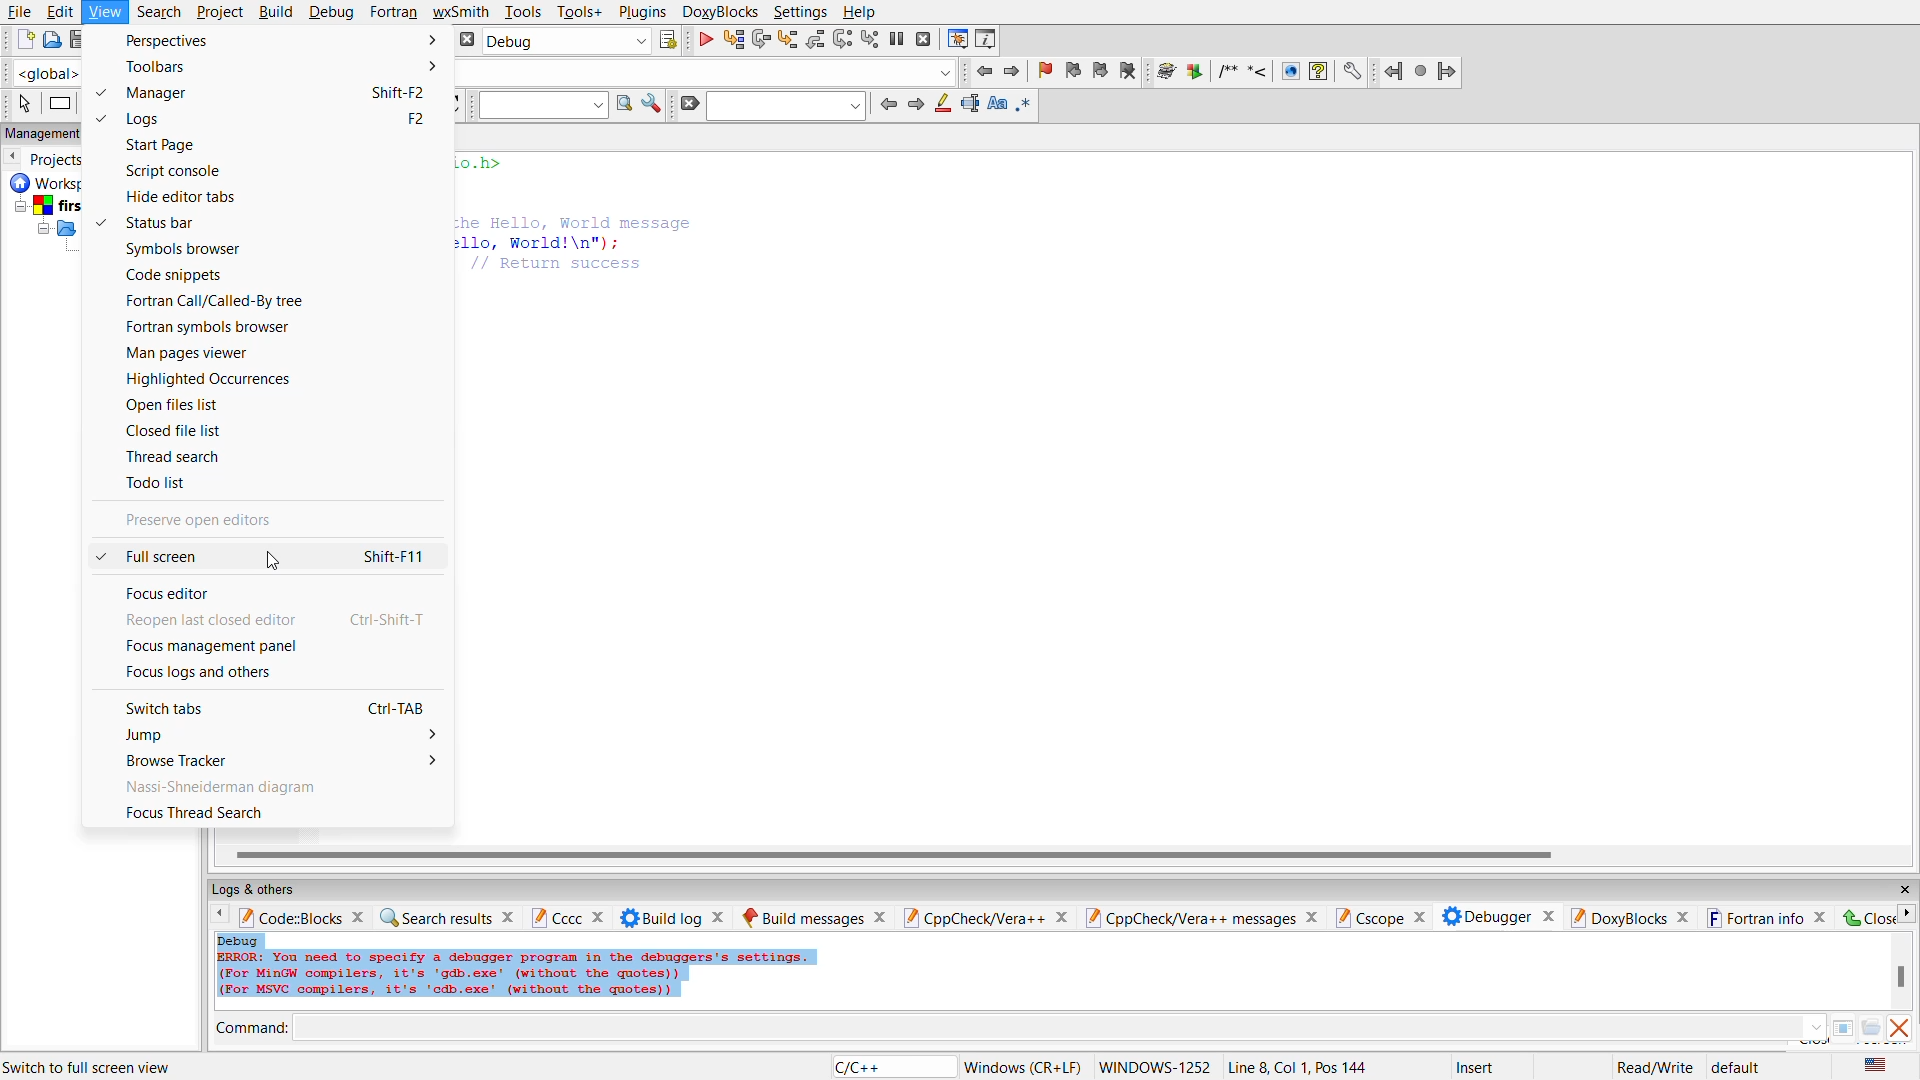 This screenshot has height=1080, width=1920. Describe the element at coordinates (160, 11) in the screenshot. I see `search` at that location.